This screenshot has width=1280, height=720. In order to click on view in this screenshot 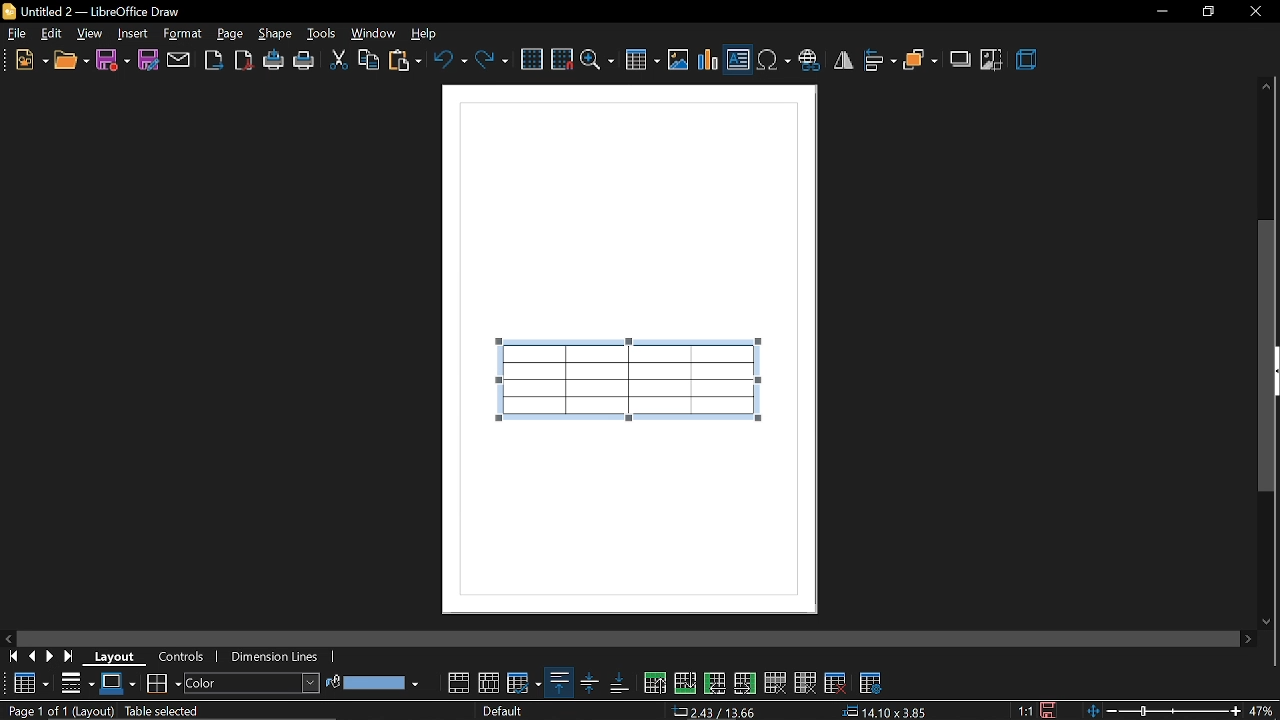, I will do `click(89, 33)`.